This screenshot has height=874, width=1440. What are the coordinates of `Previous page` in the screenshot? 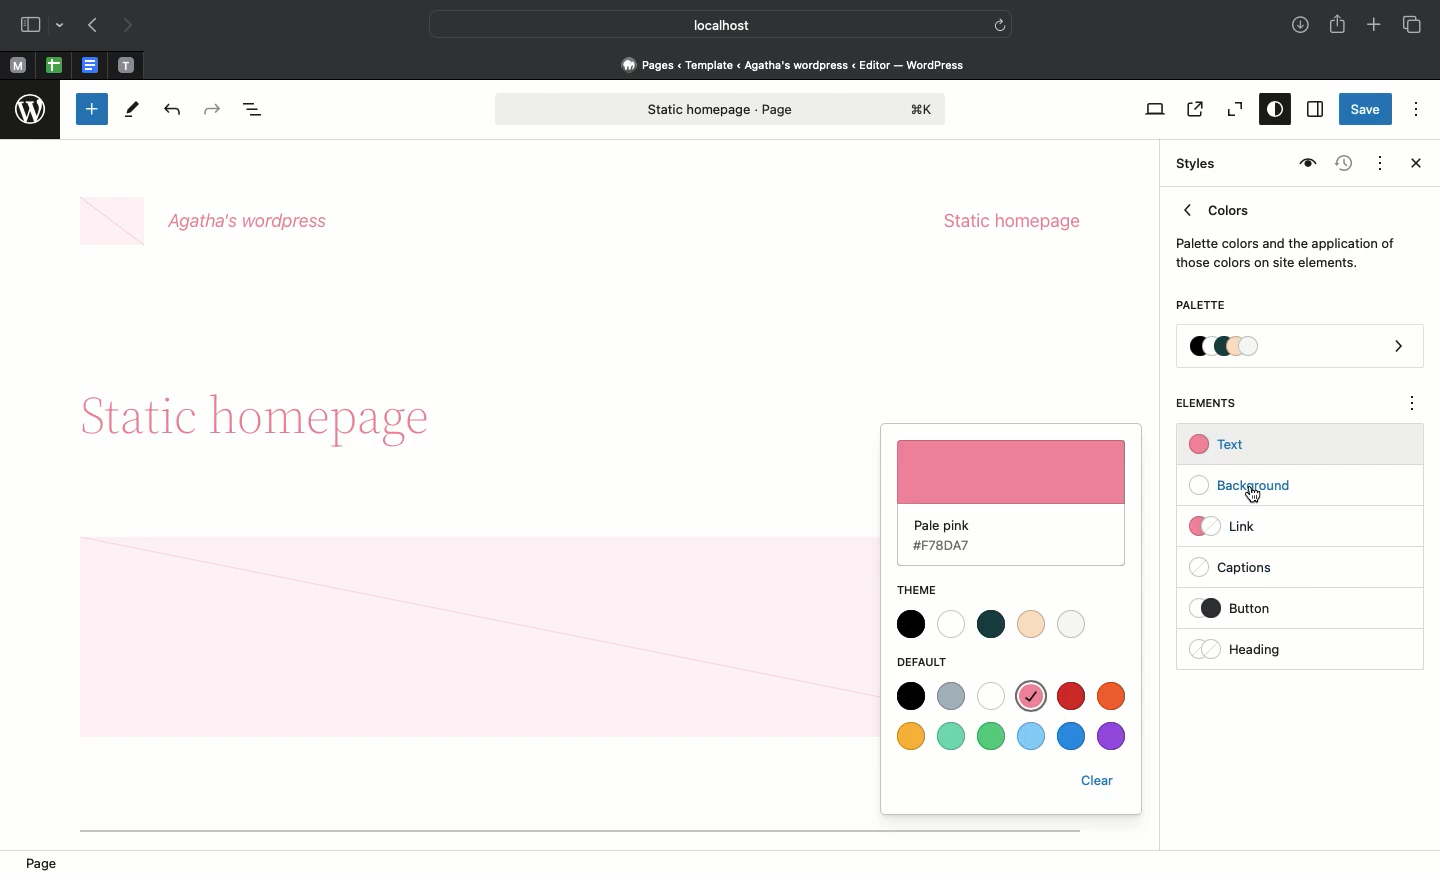 It's located at (91, 27).